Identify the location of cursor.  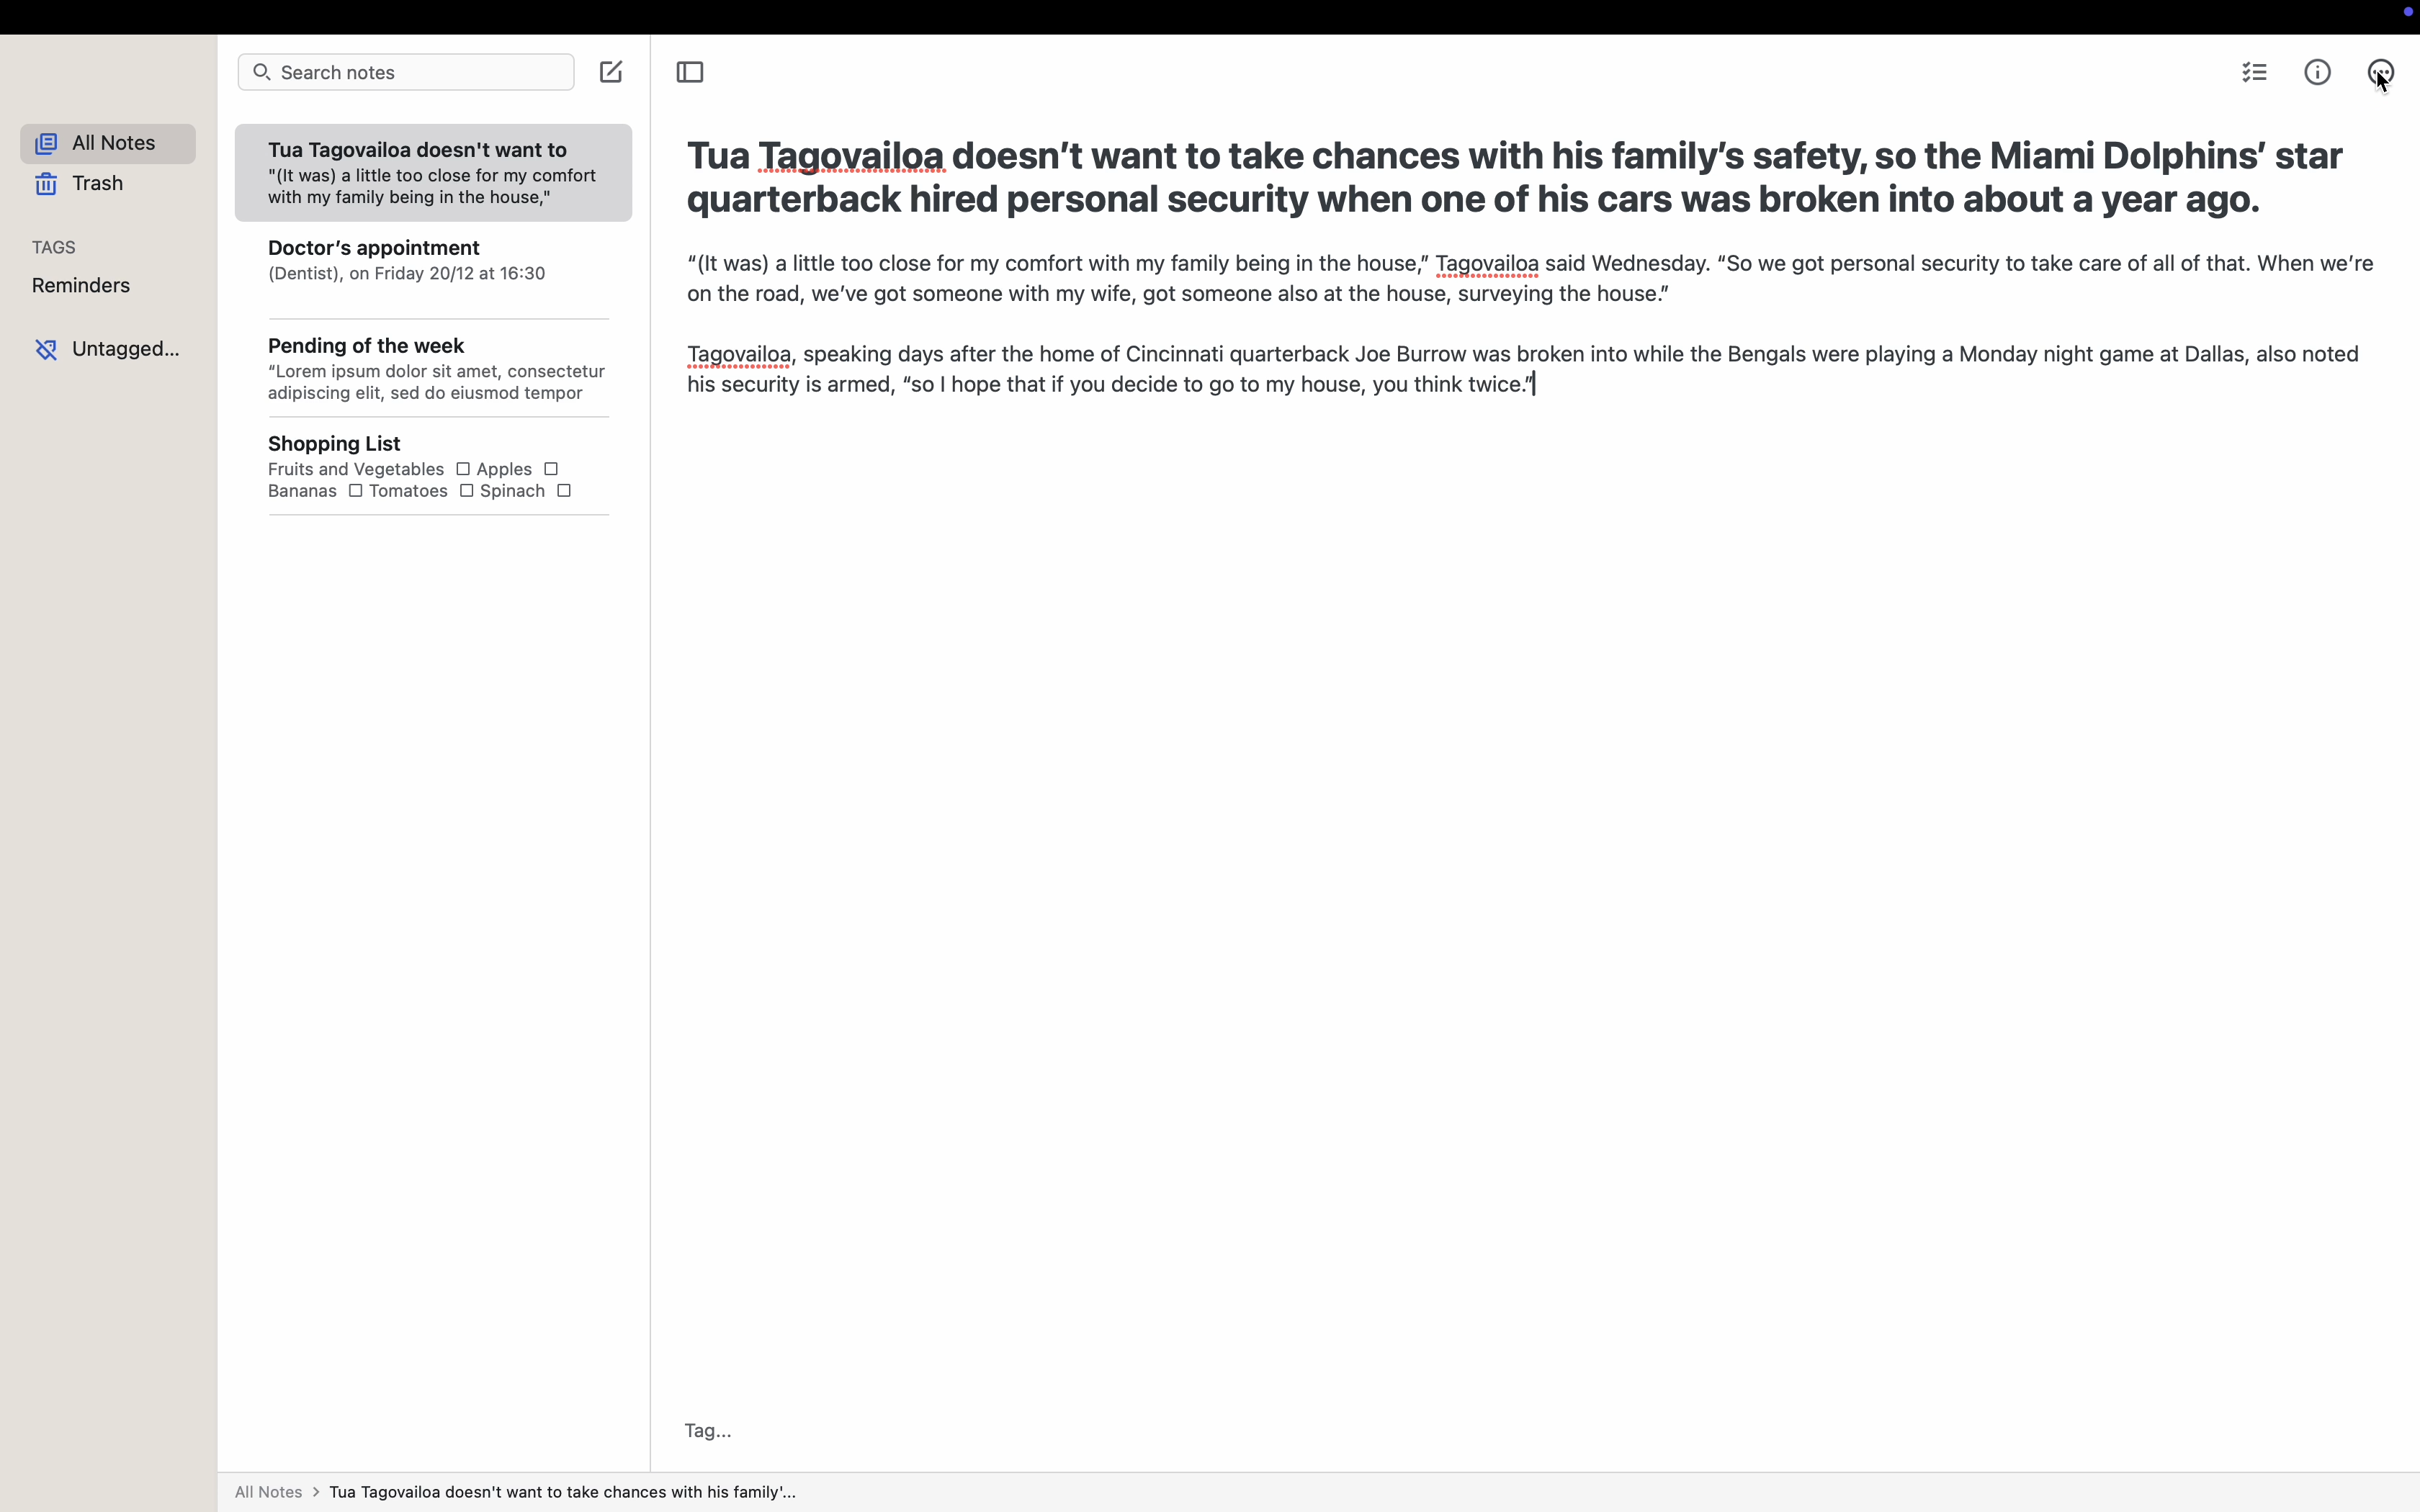
(2379, 77).